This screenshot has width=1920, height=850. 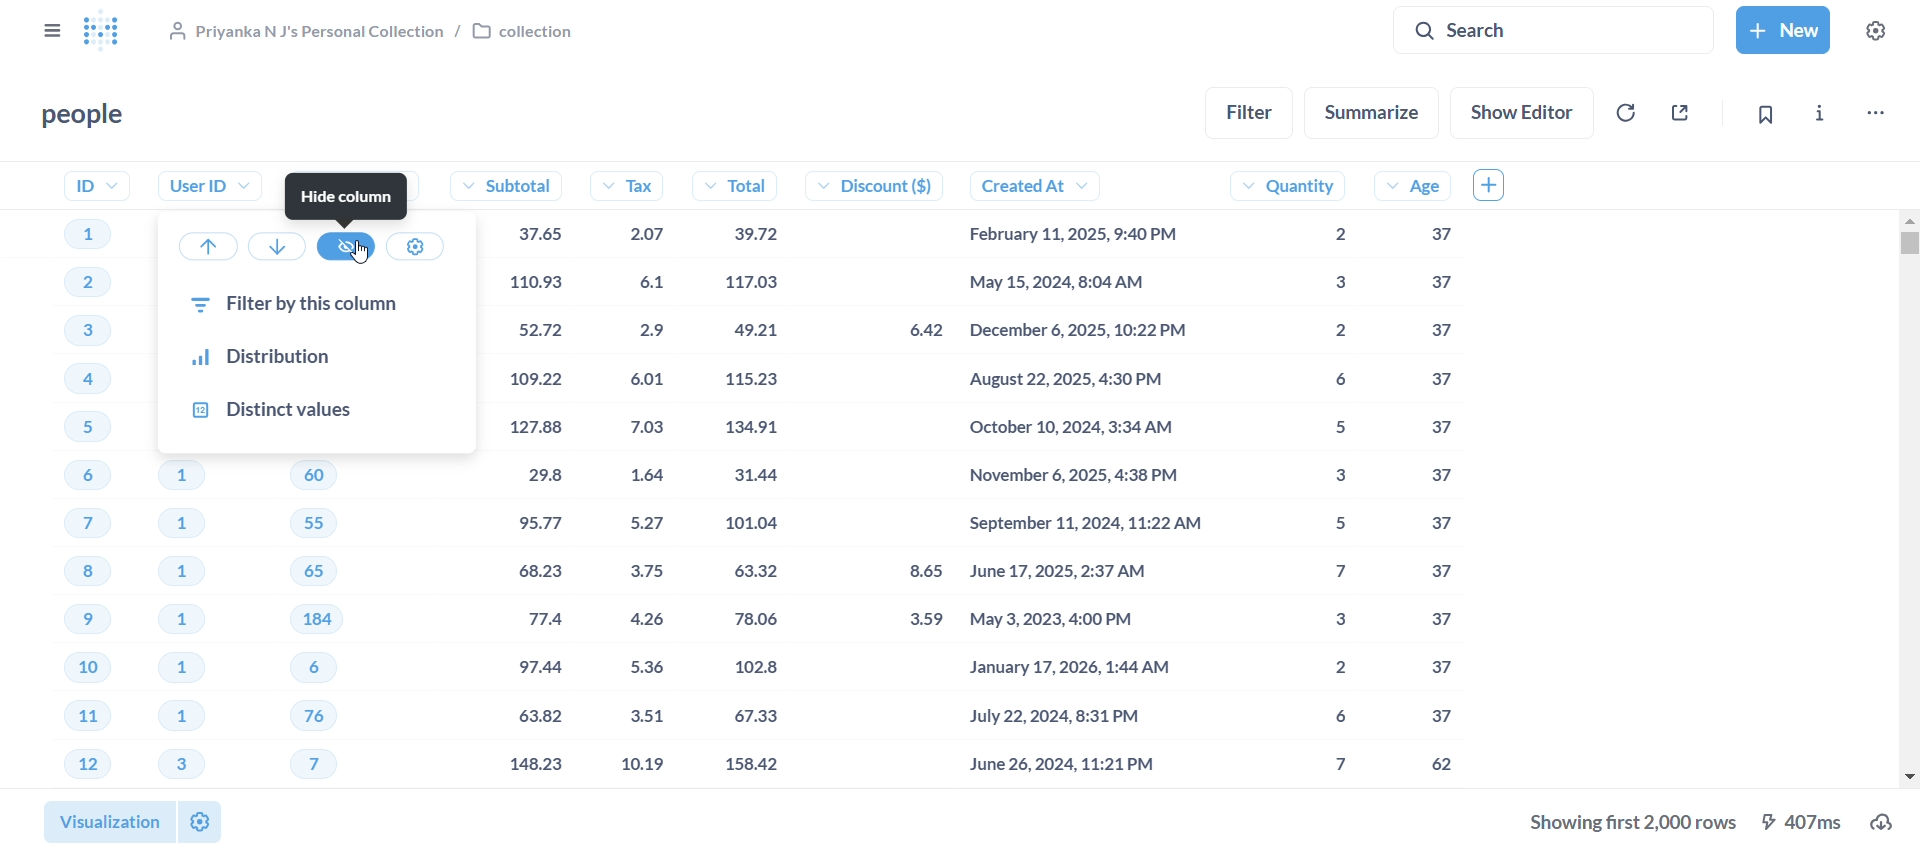 What do you see at coordinates (207, 186) in the screenshot?
I see `user ID` at bounding box center [207, 186].